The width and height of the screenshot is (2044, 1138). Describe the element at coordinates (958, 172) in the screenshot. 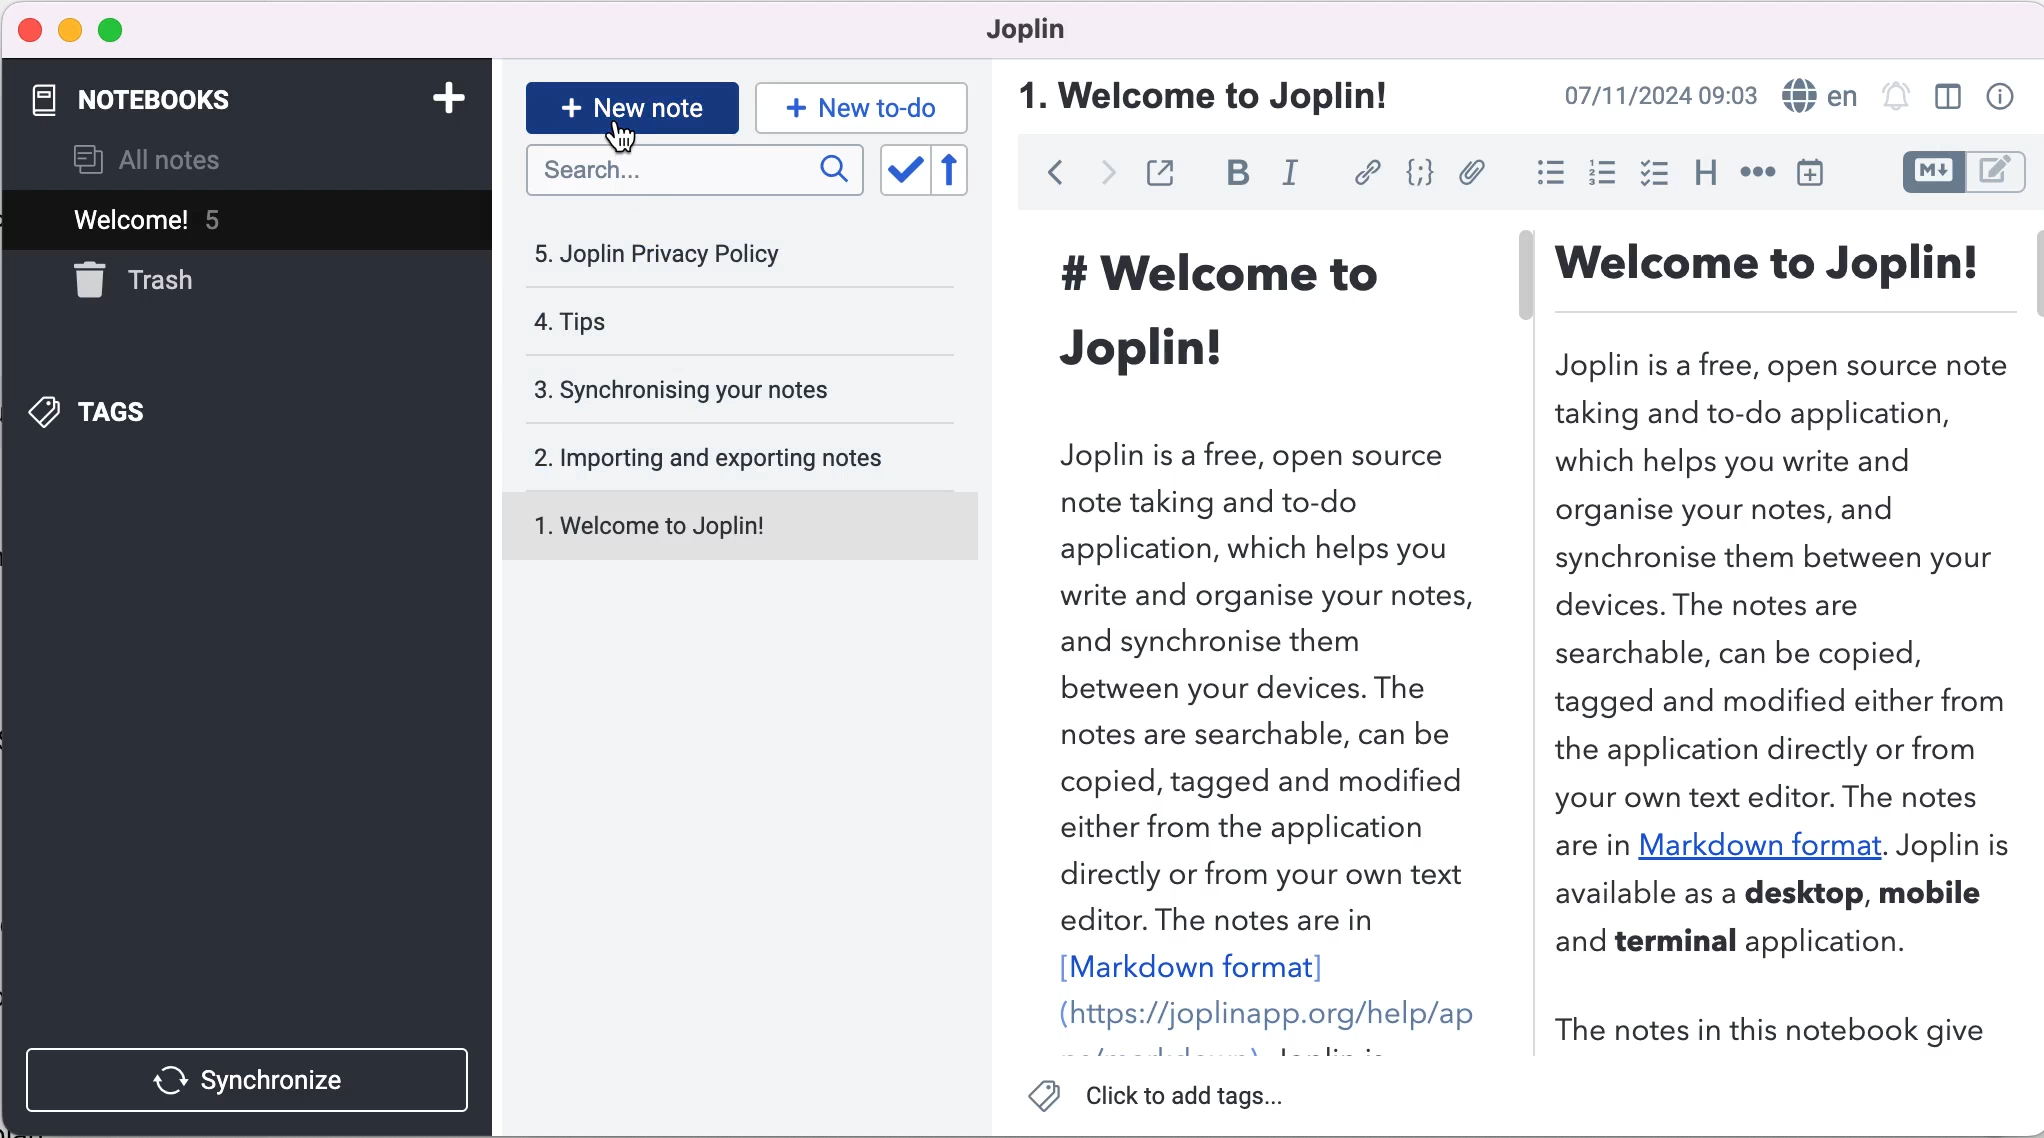

I see `reverse sort order` at that location.